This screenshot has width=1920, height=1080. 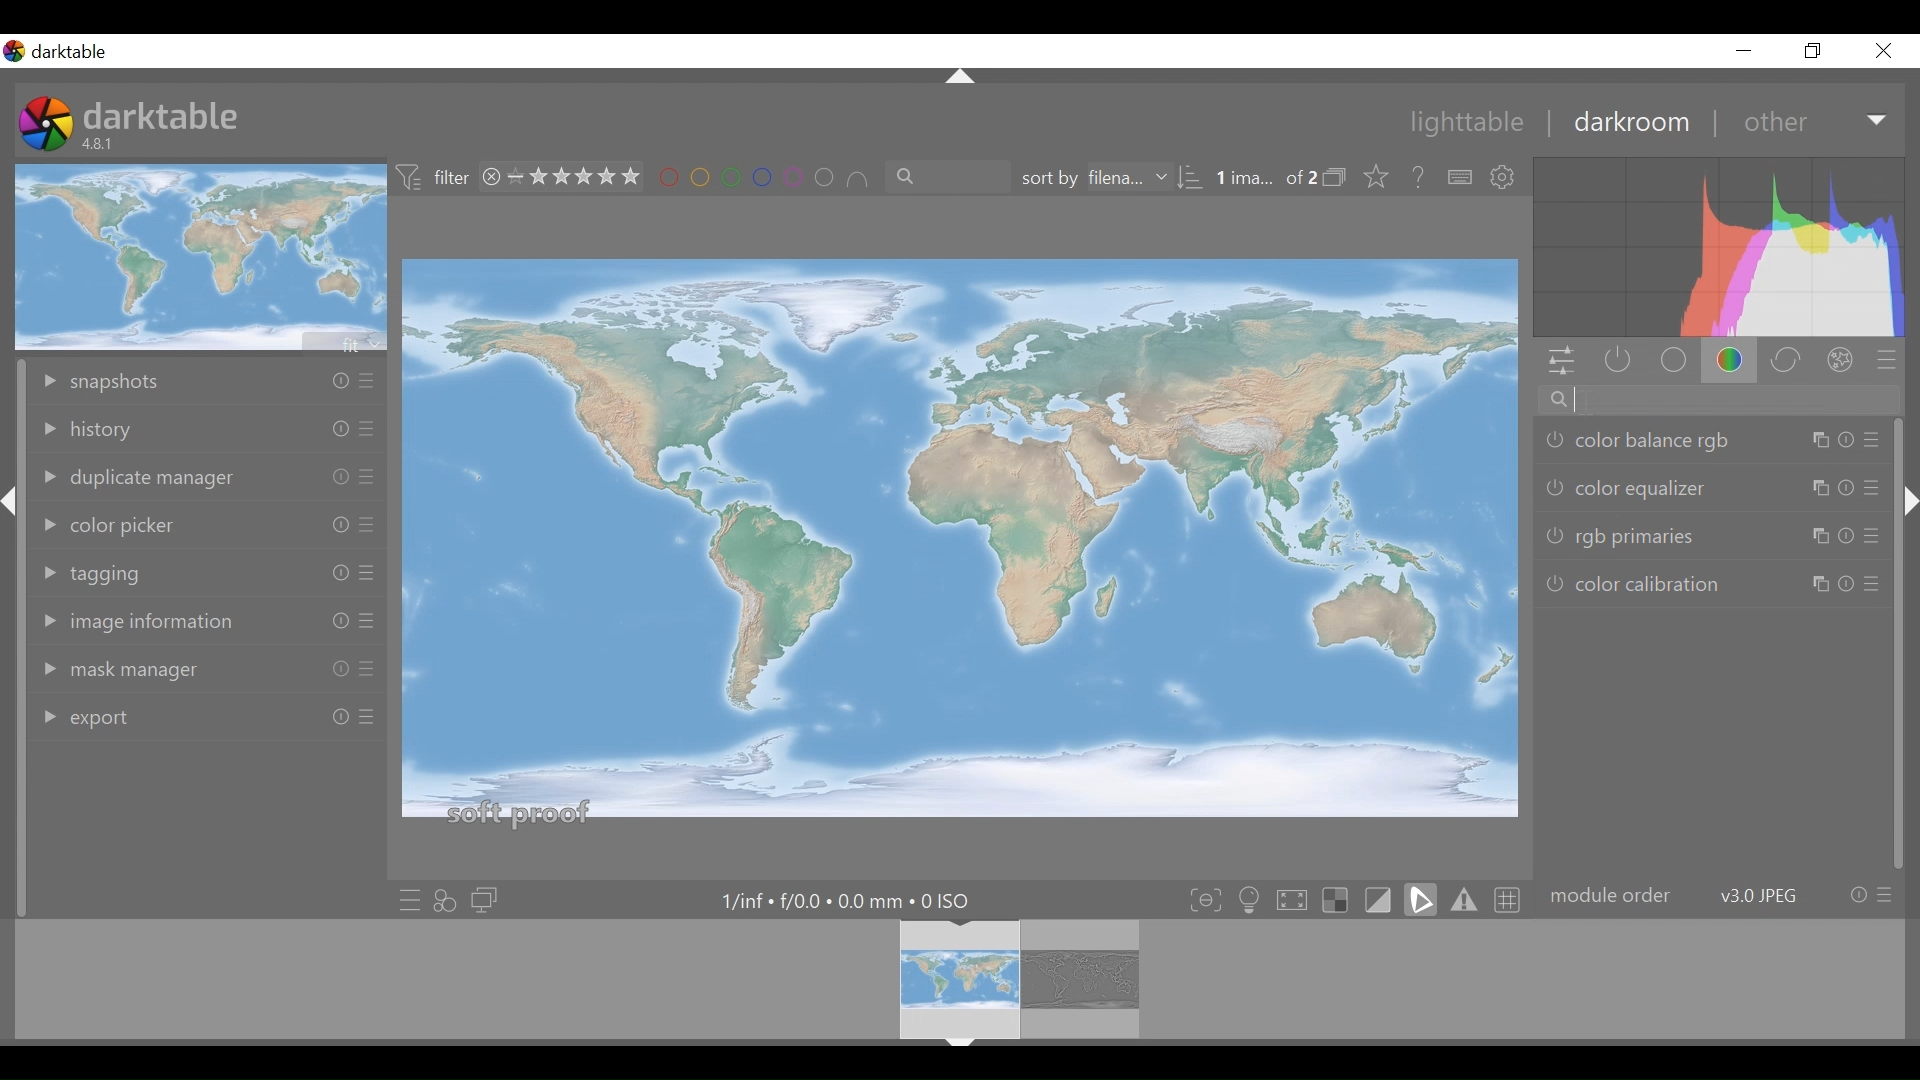 I want to click on effect, so click(x=1841, y=361).